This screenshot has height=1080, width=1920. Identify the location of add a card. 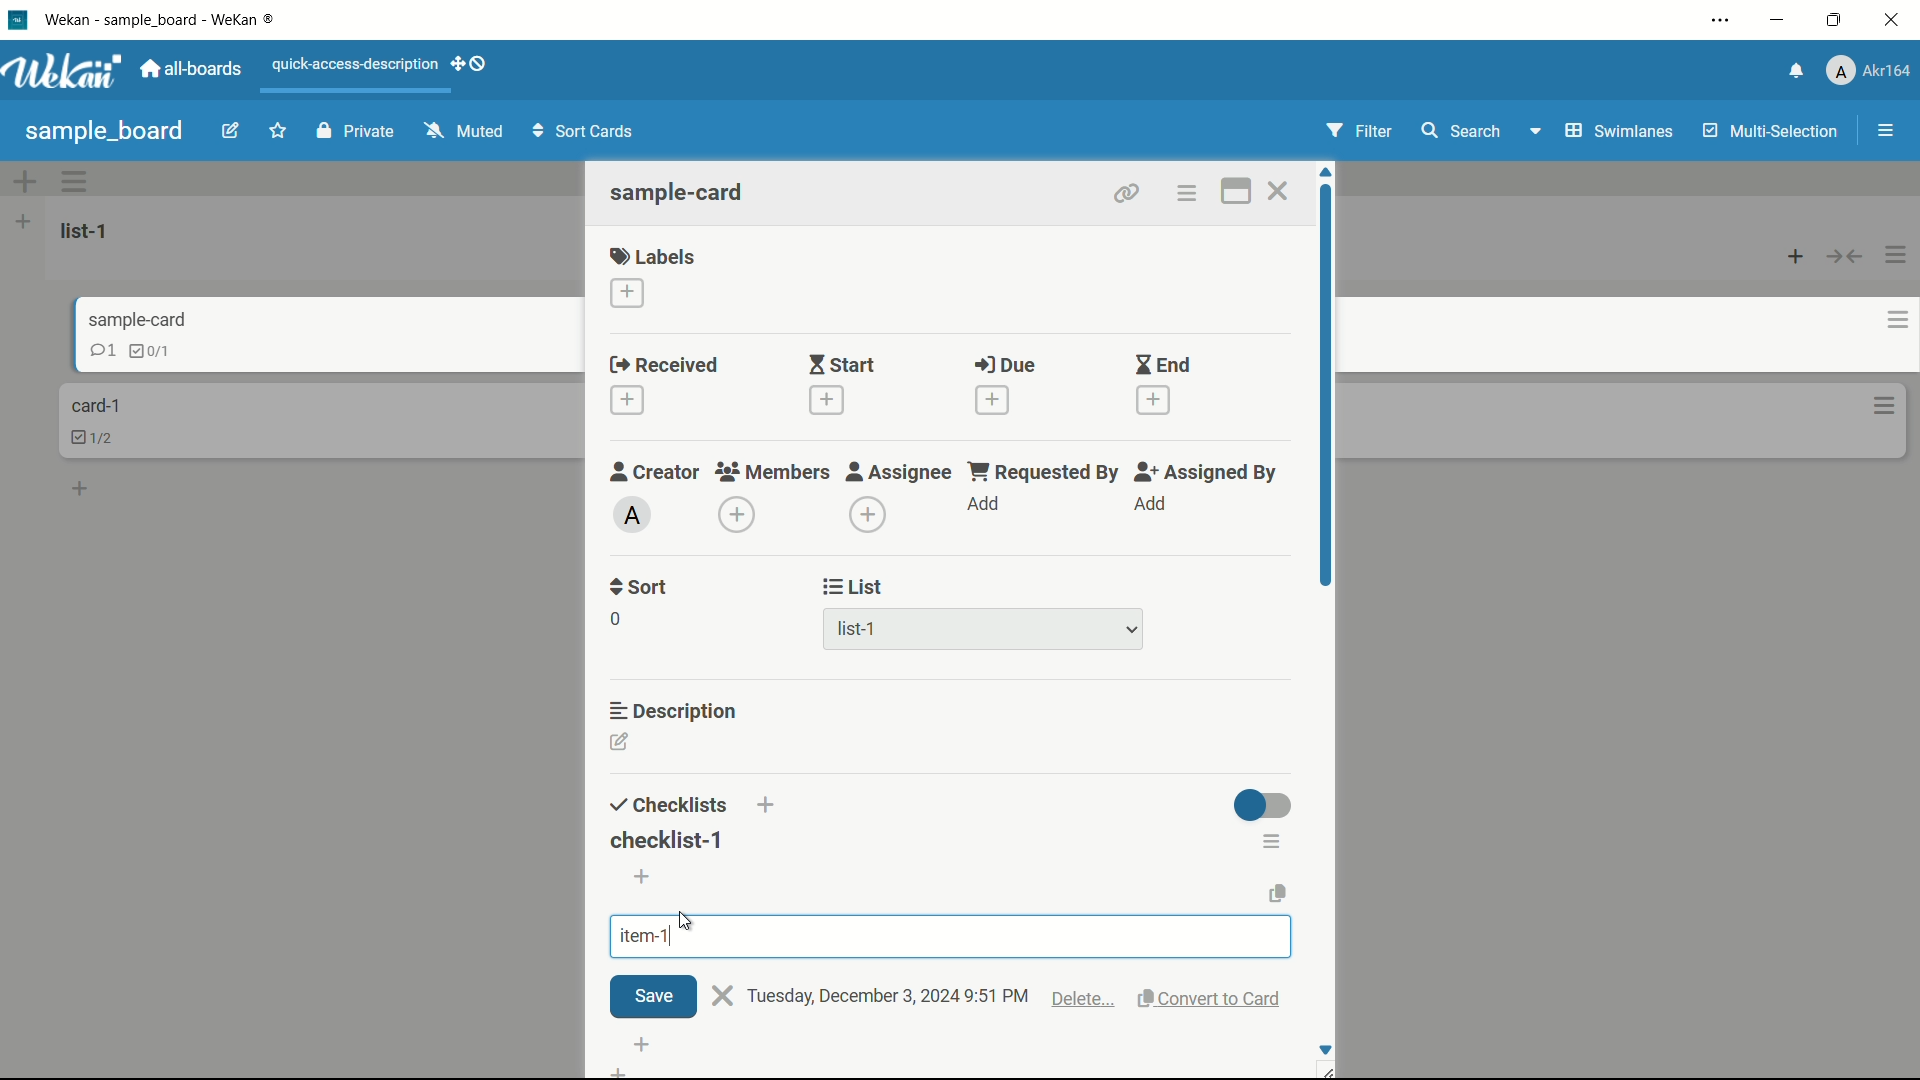
(82, 491).